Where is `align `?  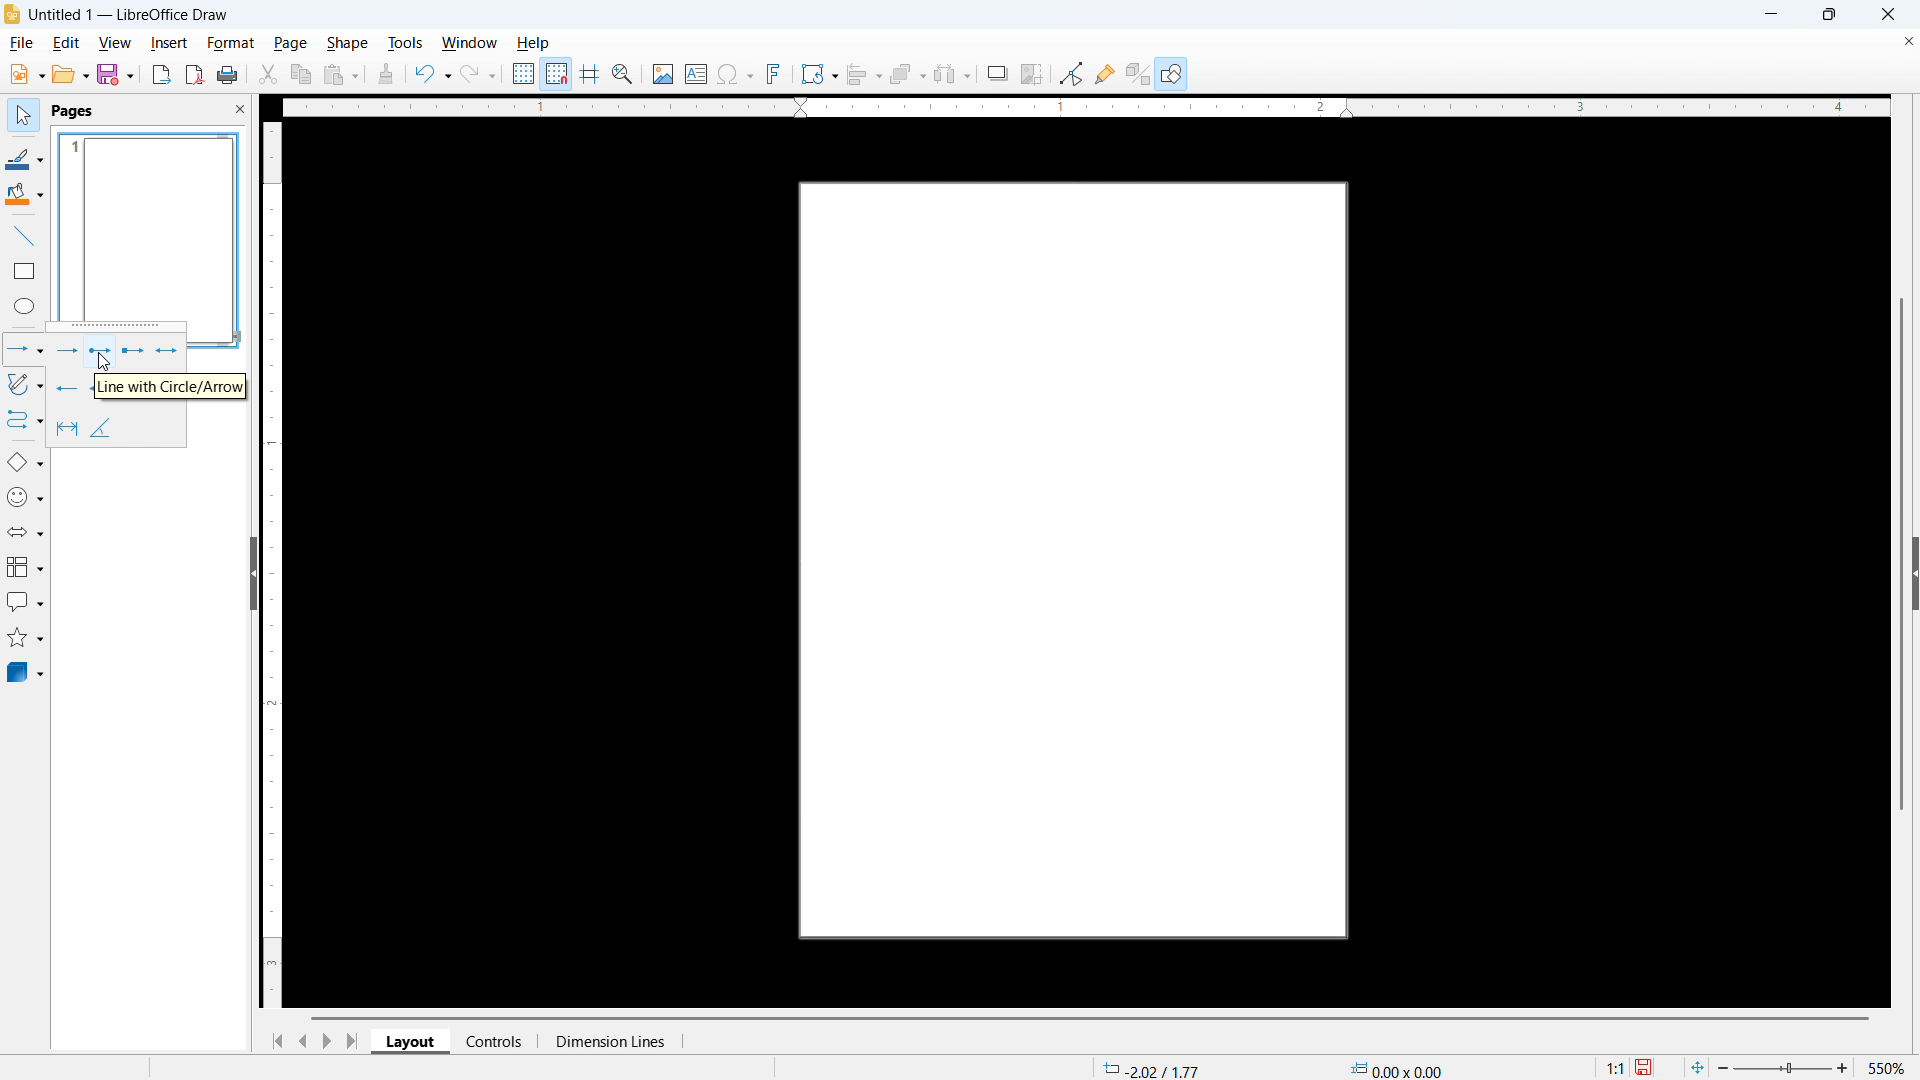 align  is located at coordinates (865, 75).